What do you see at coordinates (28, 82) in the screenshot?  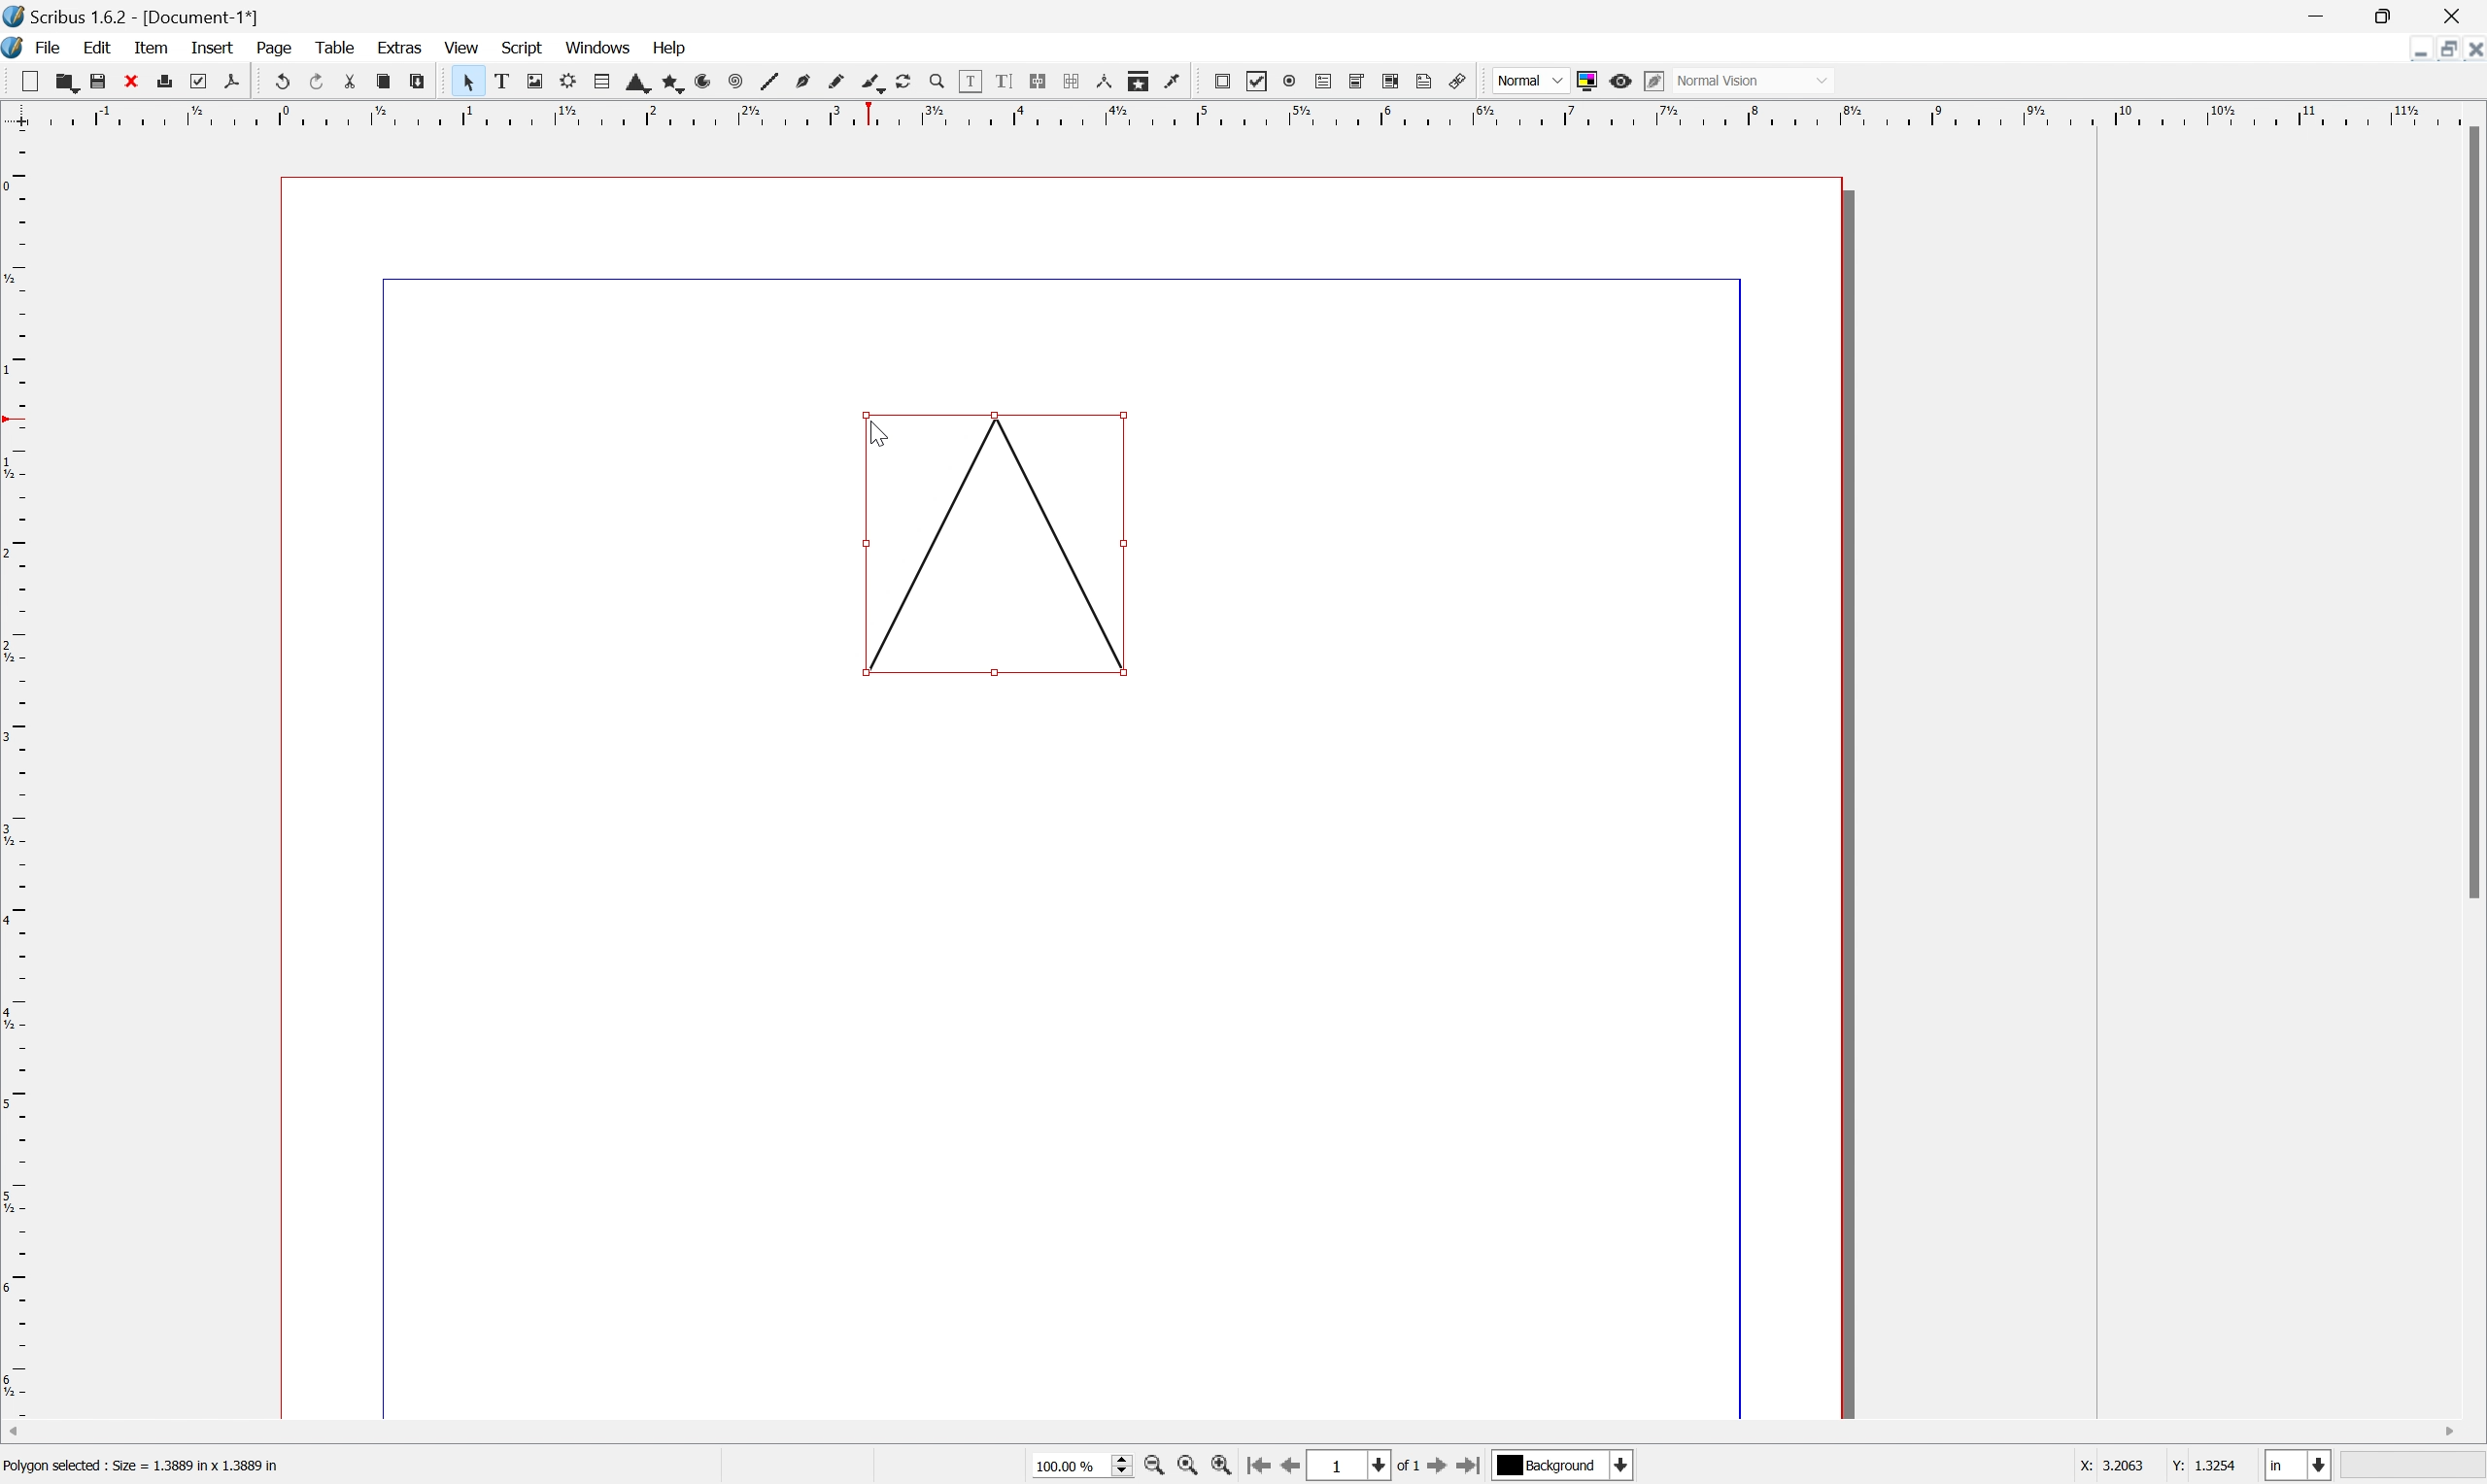 I see `New` at bounding box center [28, 82].